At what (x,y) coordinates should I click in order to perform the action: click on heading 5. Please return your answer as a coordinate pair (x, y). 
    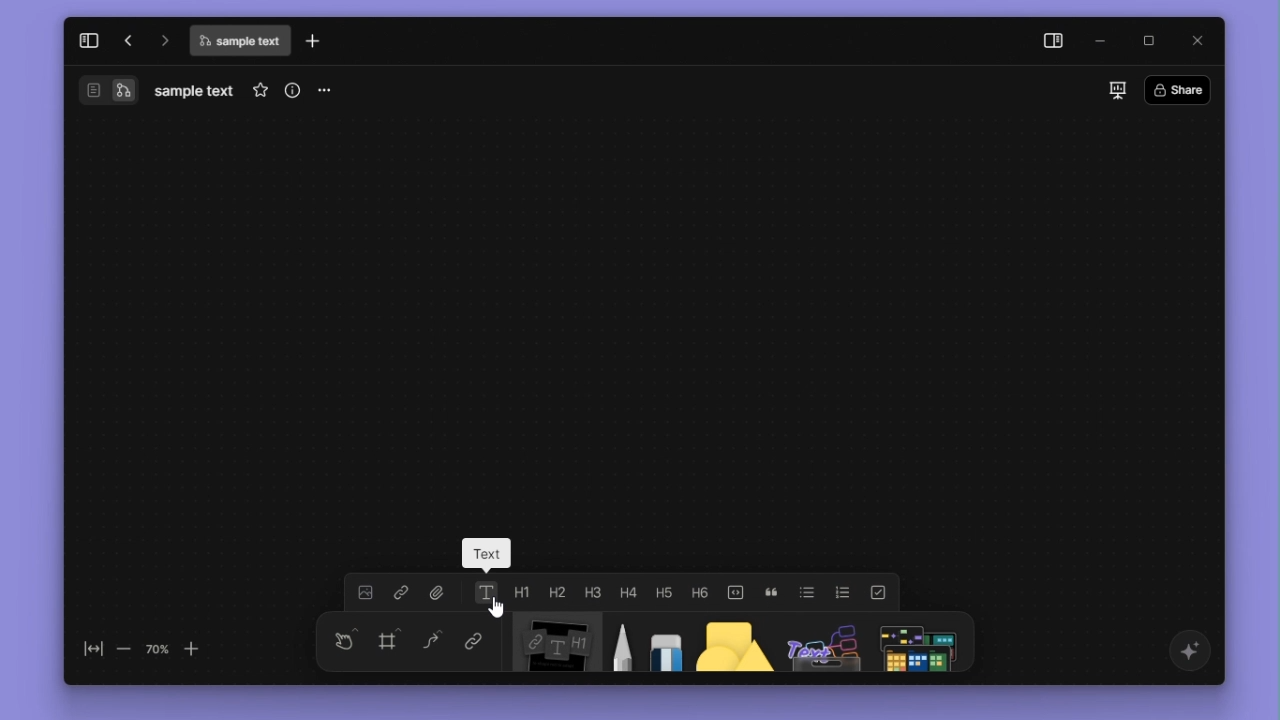
    Looking at the image, I should click on (664, 591).